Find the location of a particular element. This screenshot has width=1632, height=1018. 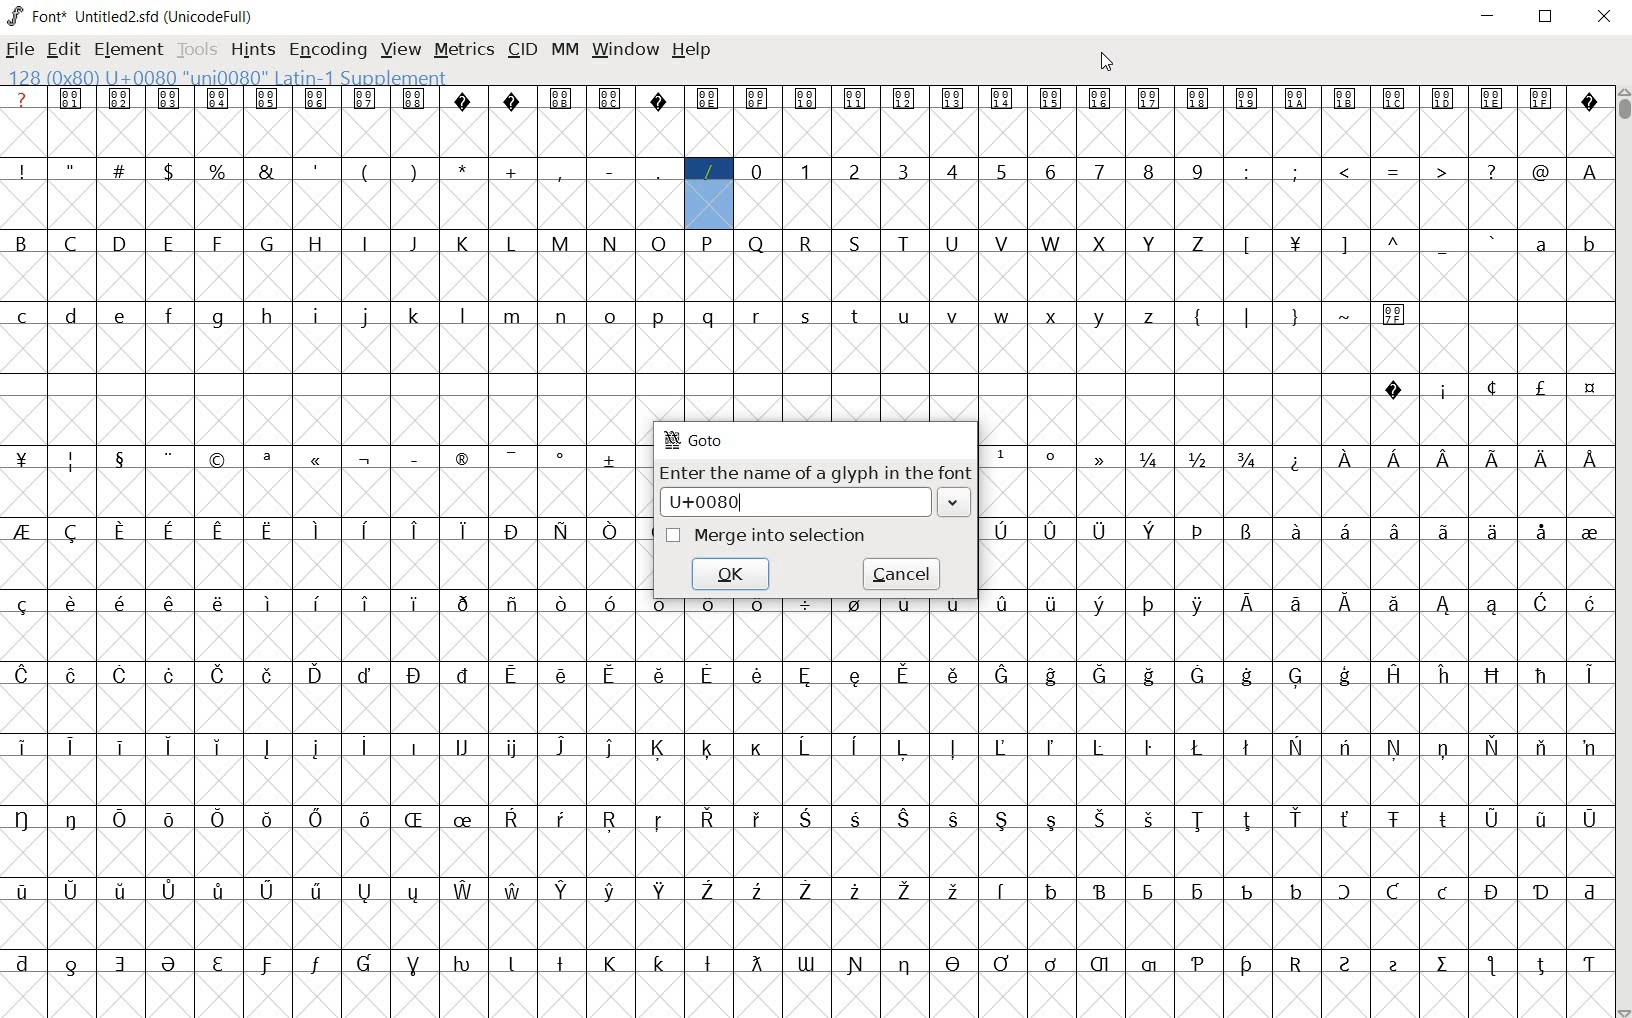

glyph is located at coordinates (72, 890).